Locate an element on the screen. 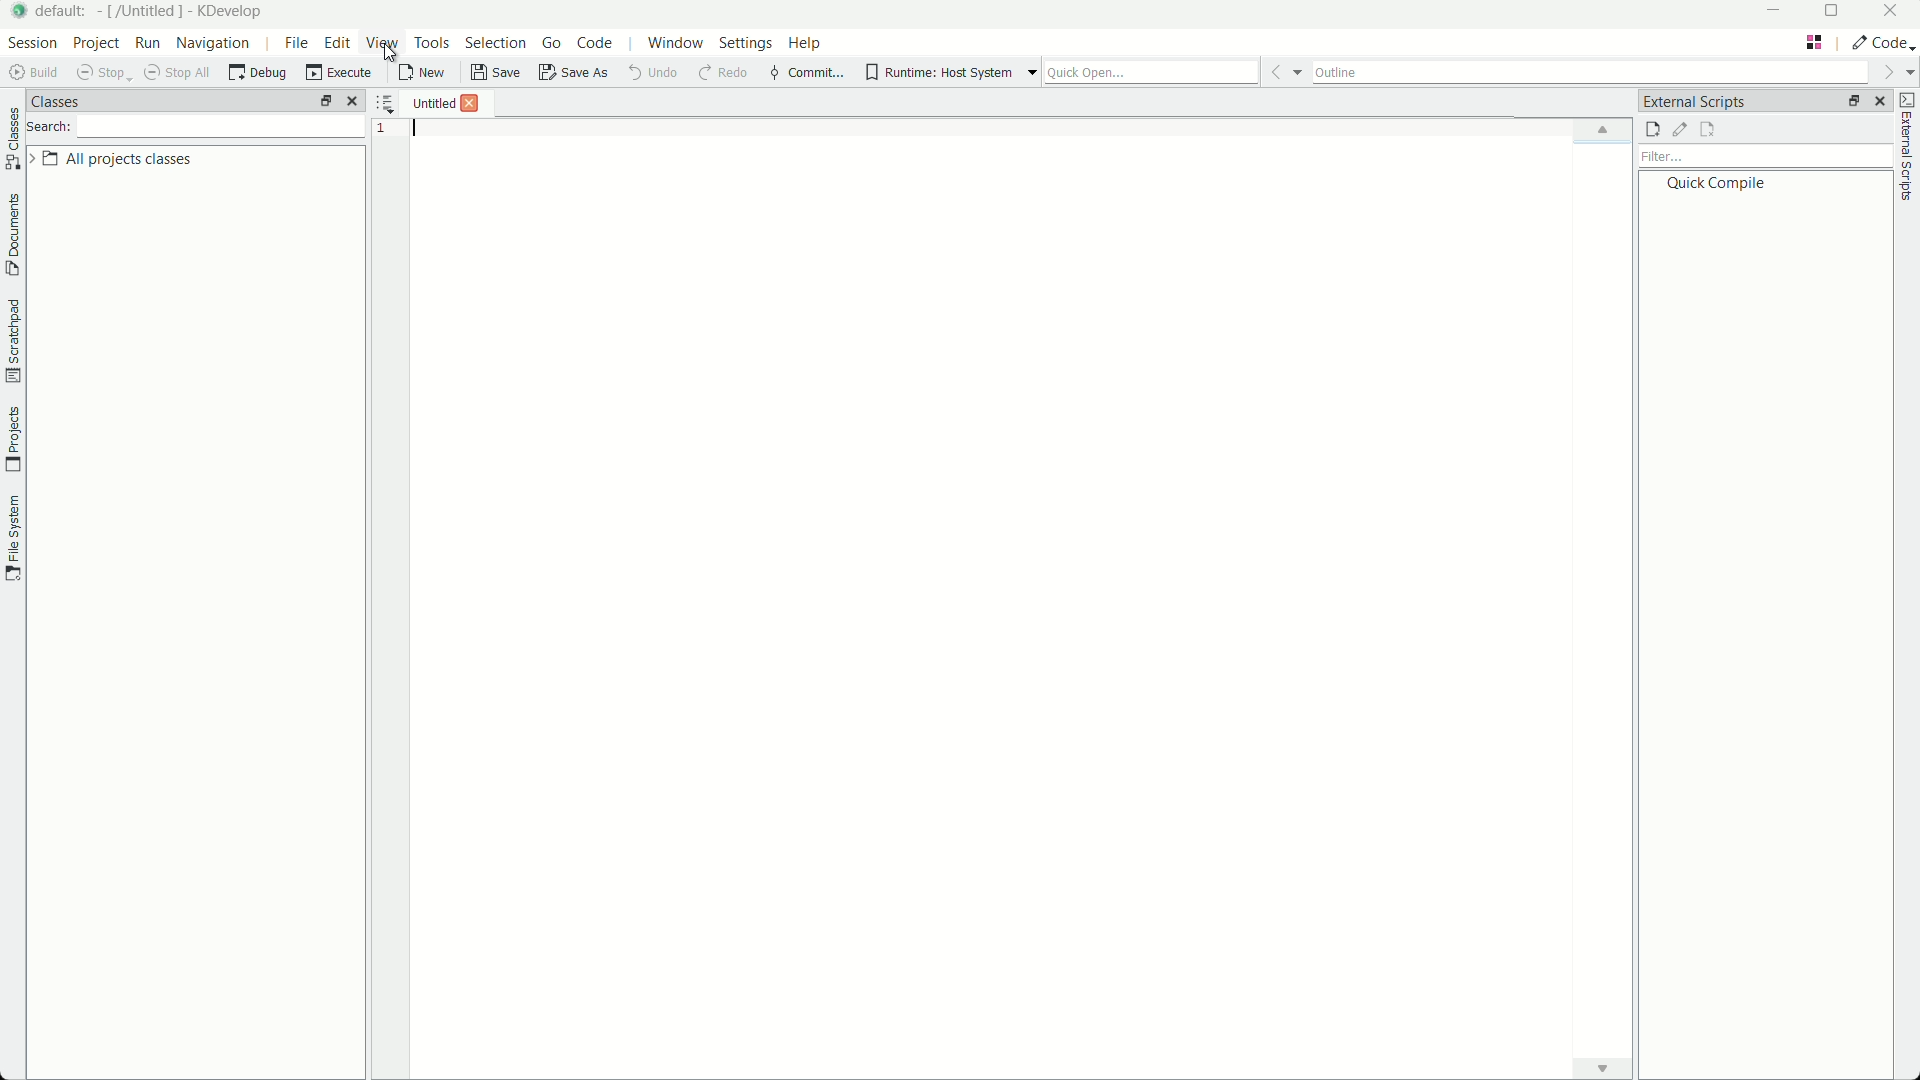 The height and width of the screenshot is (1080, 1920). save is located at coordinates (492, 73).